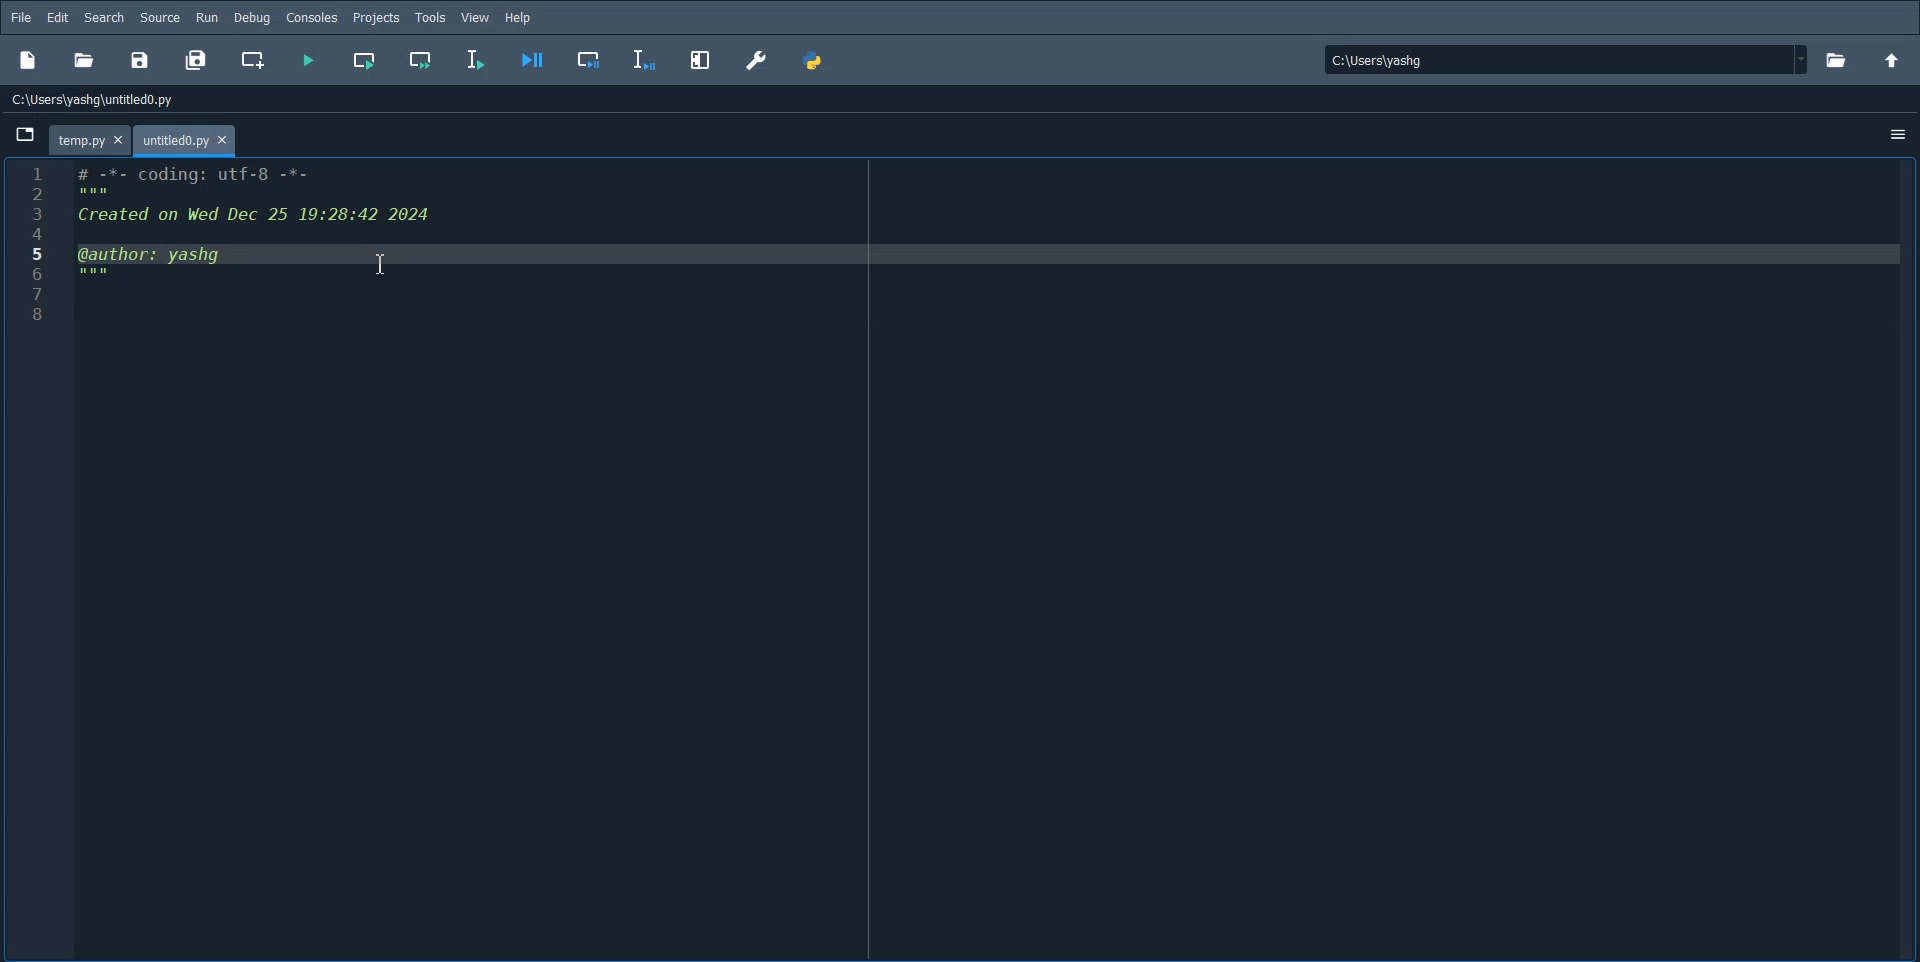 The height and width of the screenshot is (962, 1920). Describe the element at coordinates (24, 134) in the screenshot. I see `Browse Tab` at that location.